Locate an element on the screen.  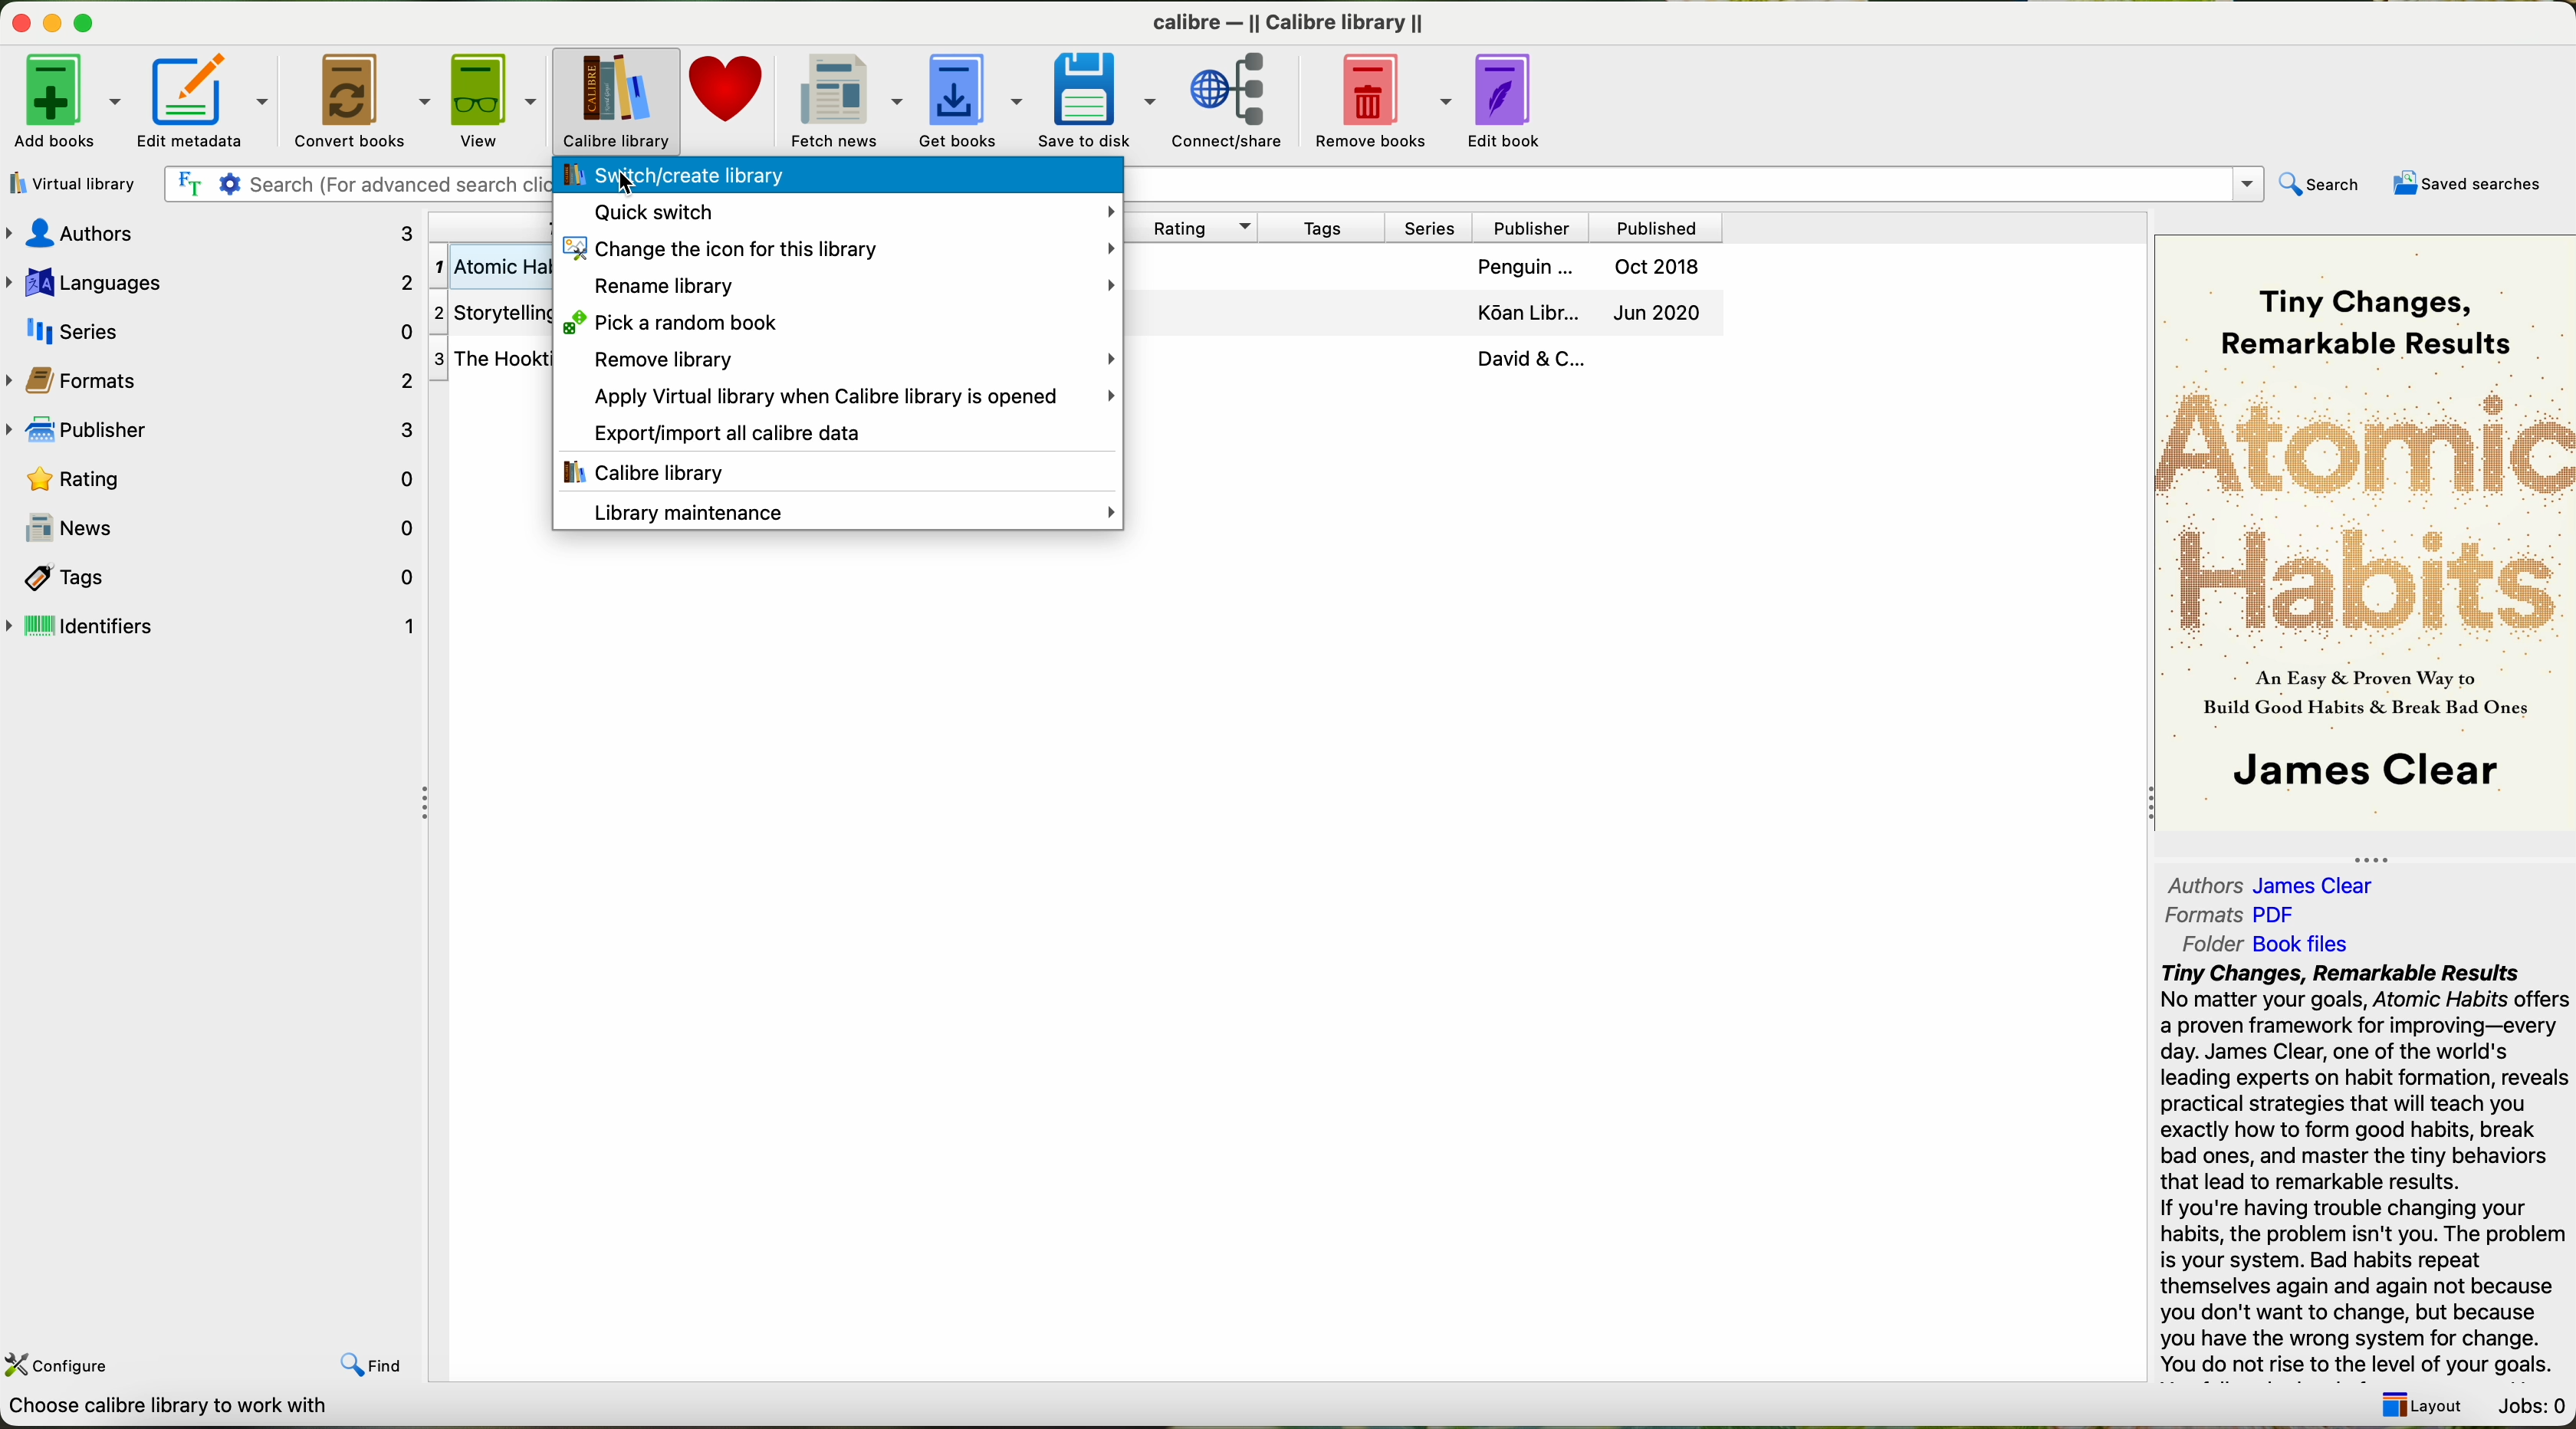
Tiny Changes, Remarkable Results is located at coordinates (2365, 300).